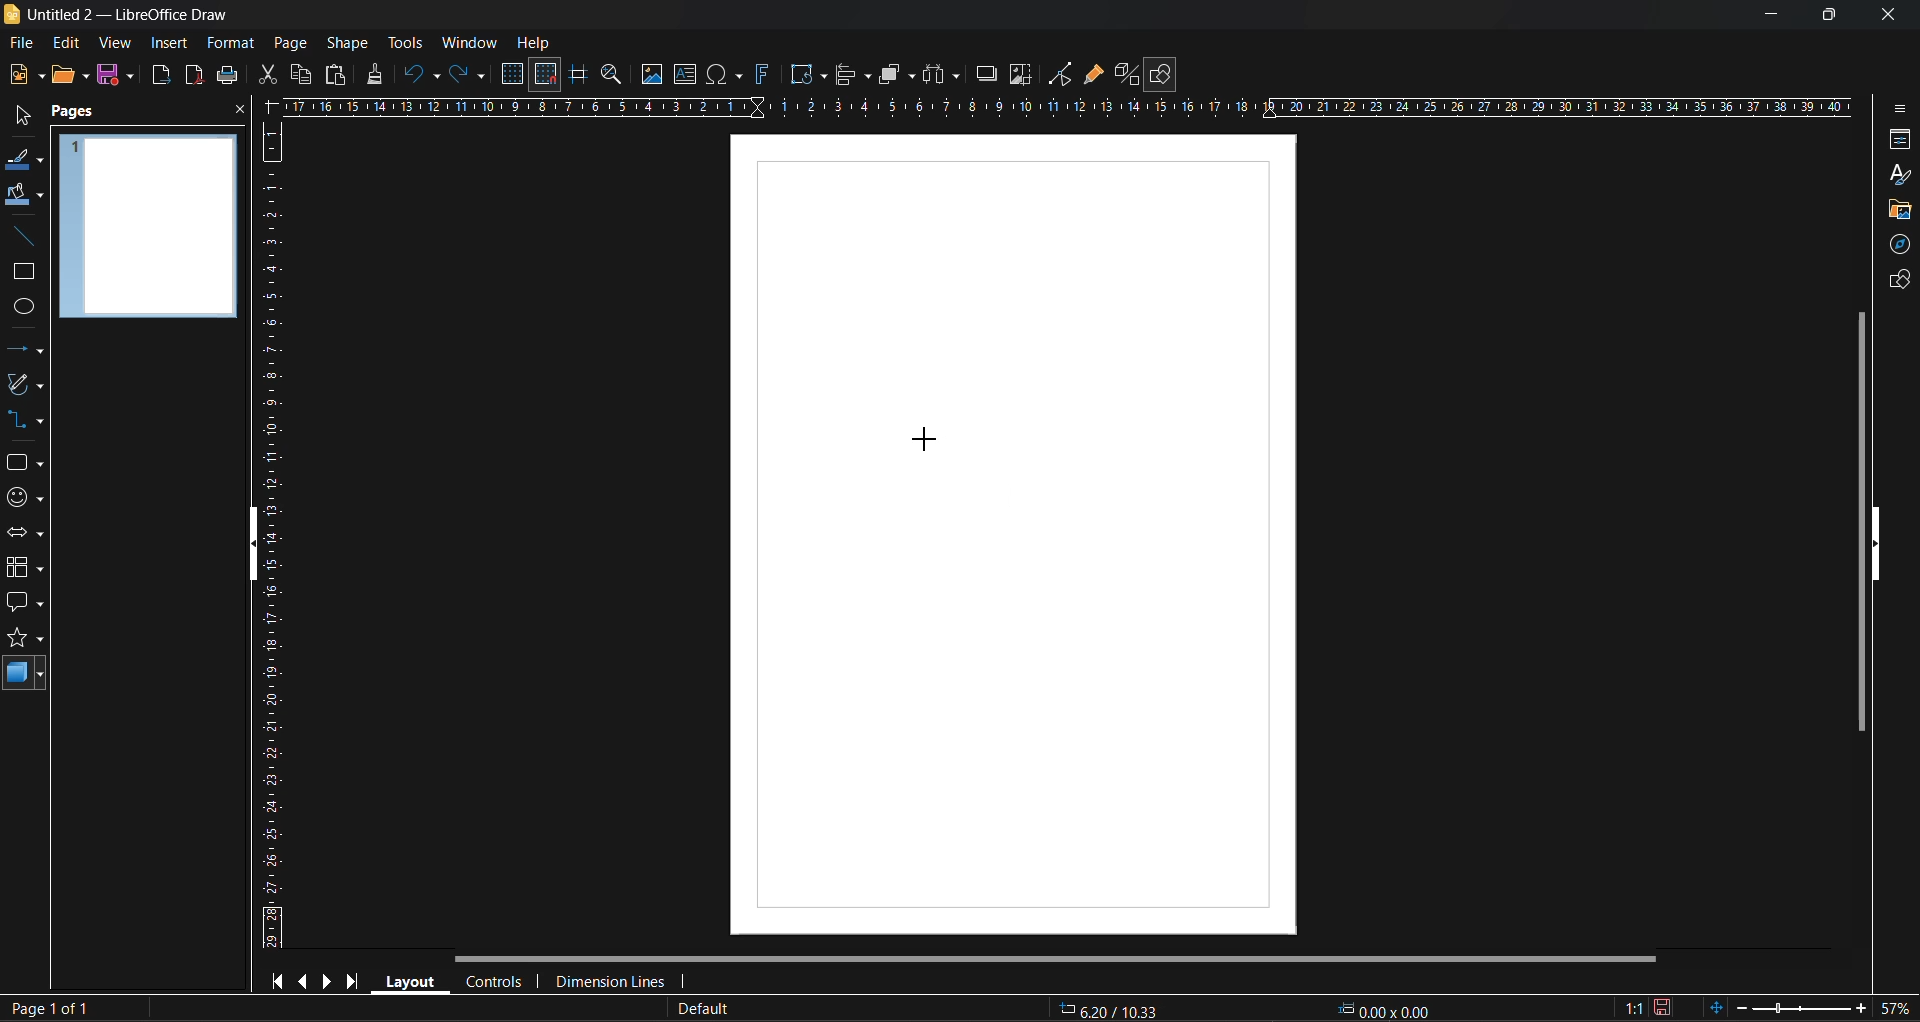  I want to click on tools, so click(405, 42).